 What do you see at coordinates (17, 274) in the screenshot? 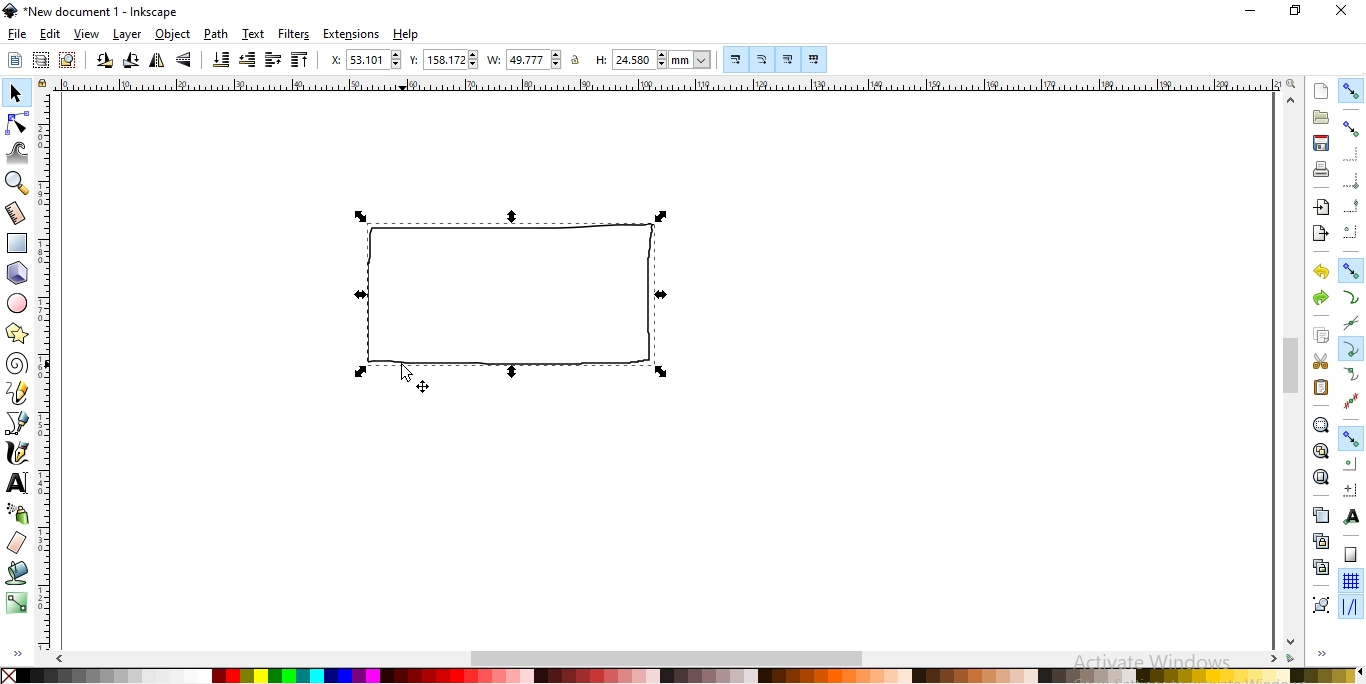
I see `create 3d boxes` at bounding box center [17, 274].